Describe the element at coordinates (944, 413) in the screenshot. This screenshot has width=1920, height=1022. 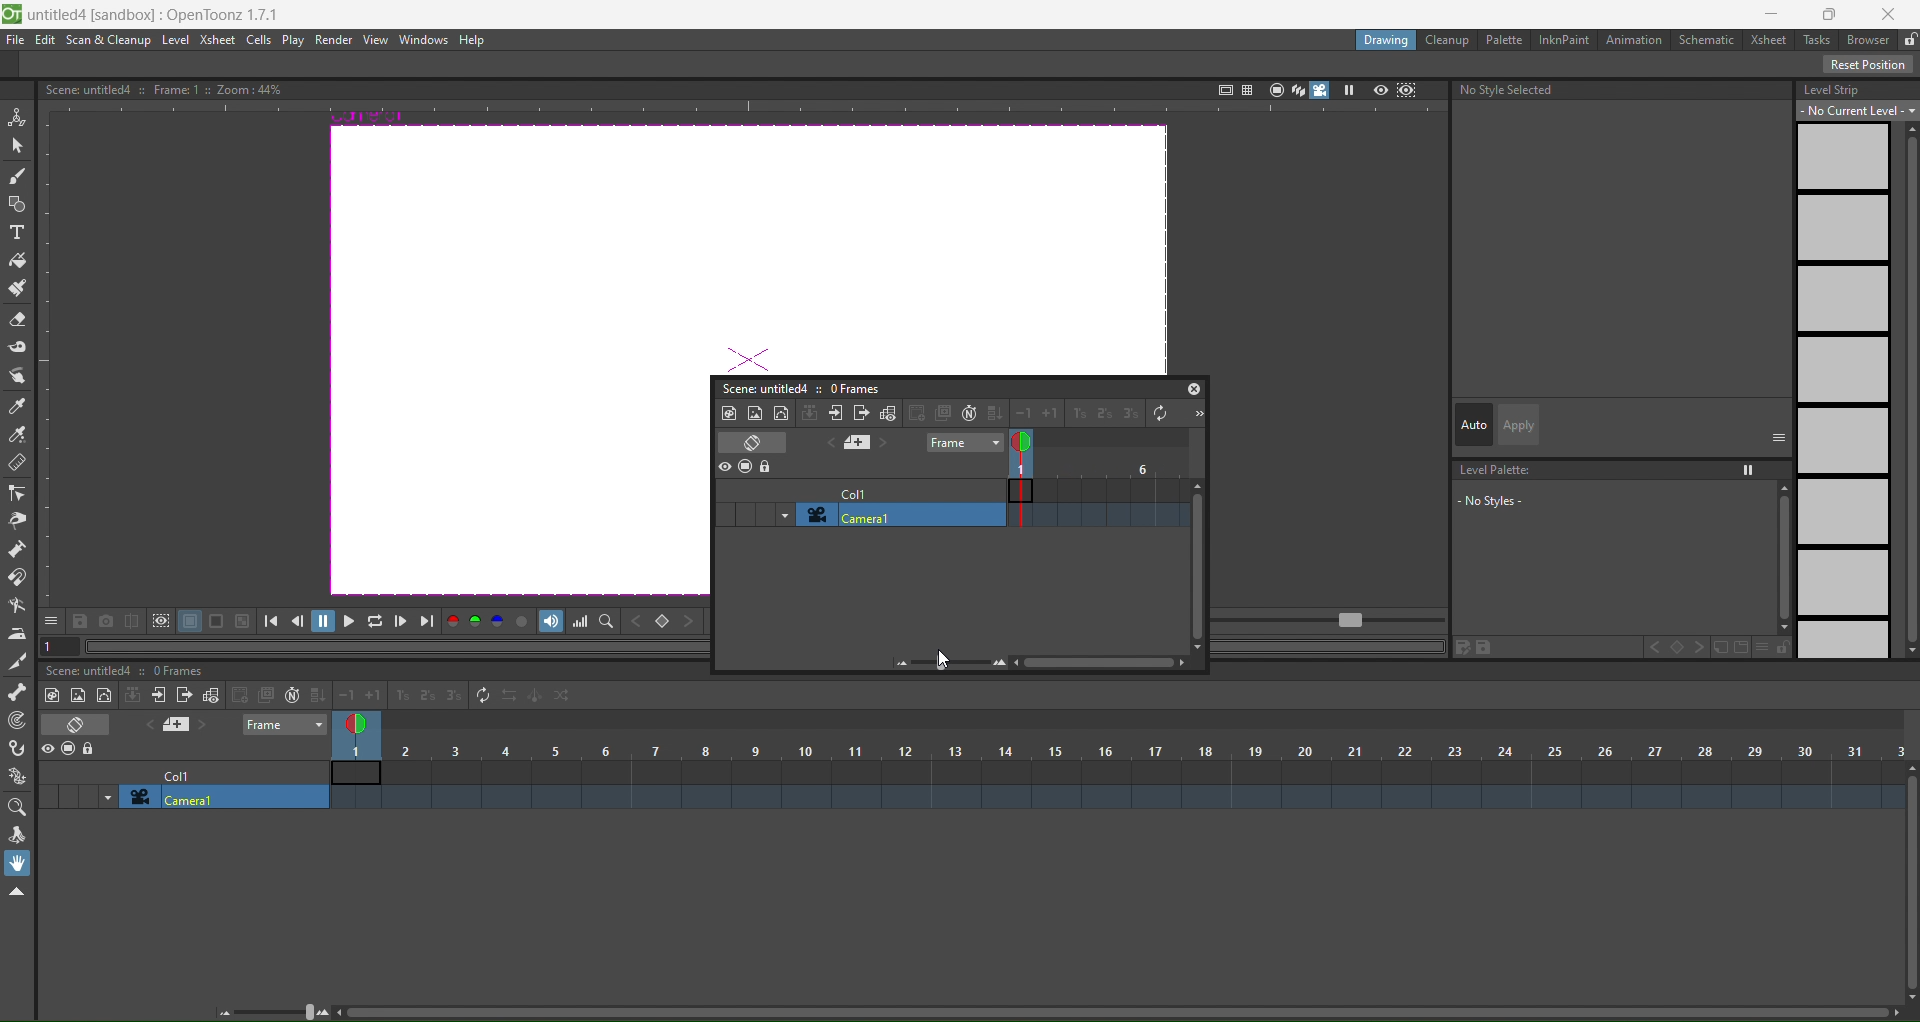
I see `` at that location.